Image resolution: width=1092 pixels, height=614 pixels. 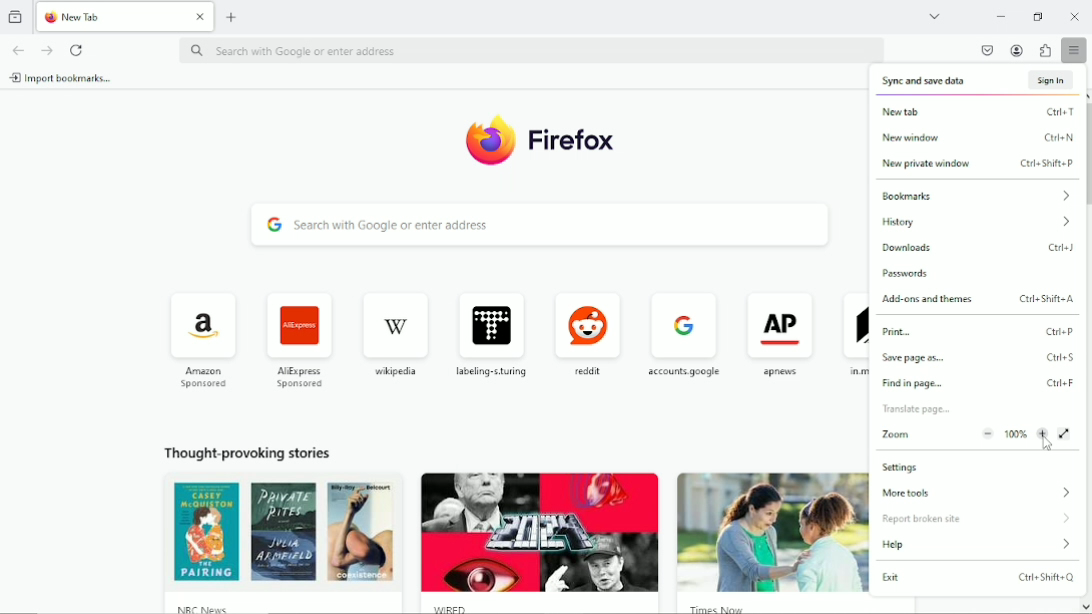 I want to click on New window, so click(x=974, y=138).